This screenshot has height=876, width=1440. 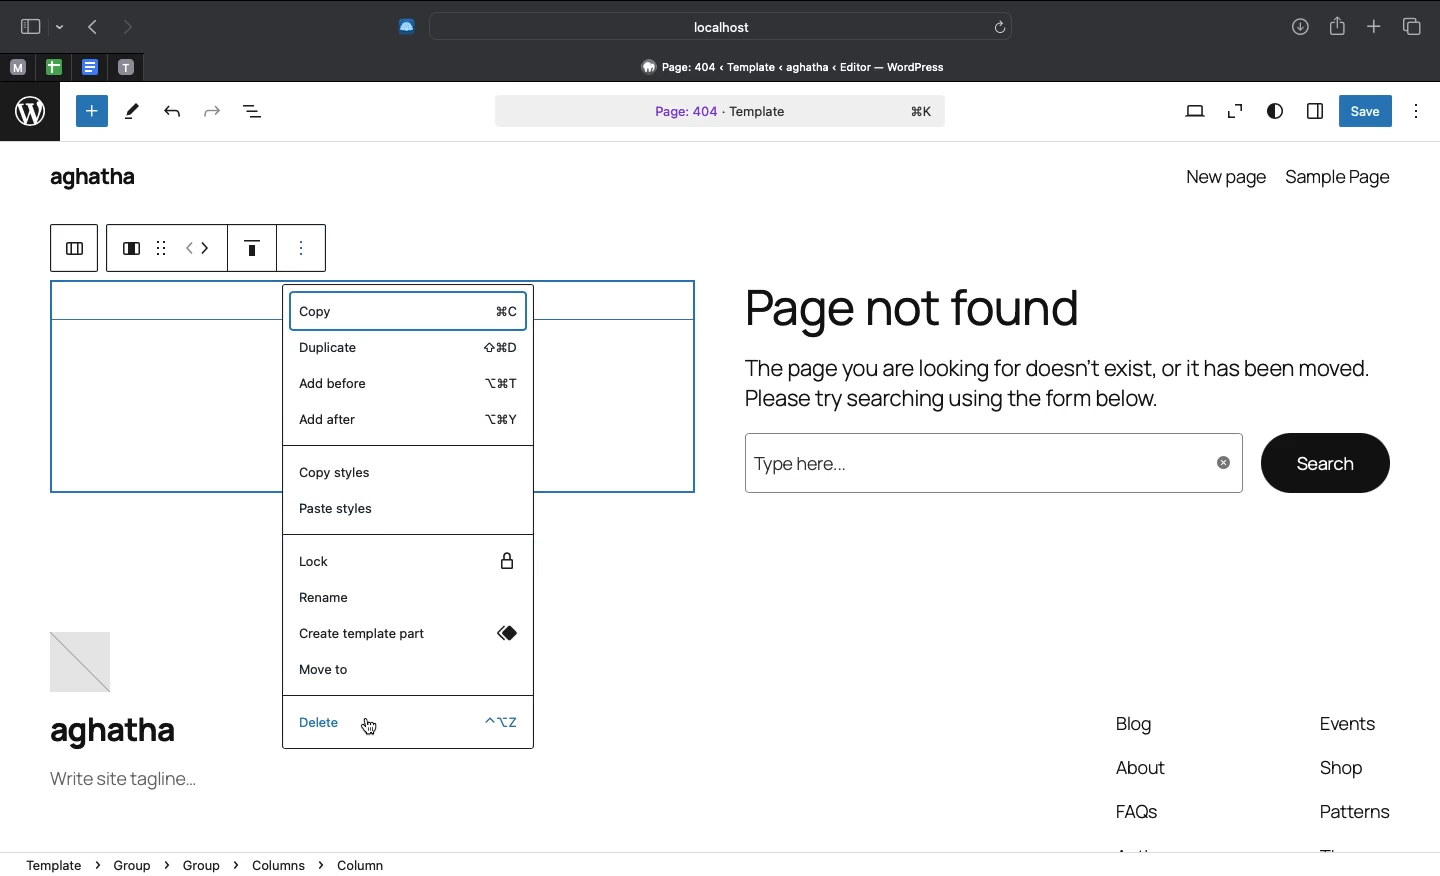 I want to click on Name, so click(x=117, y=730).